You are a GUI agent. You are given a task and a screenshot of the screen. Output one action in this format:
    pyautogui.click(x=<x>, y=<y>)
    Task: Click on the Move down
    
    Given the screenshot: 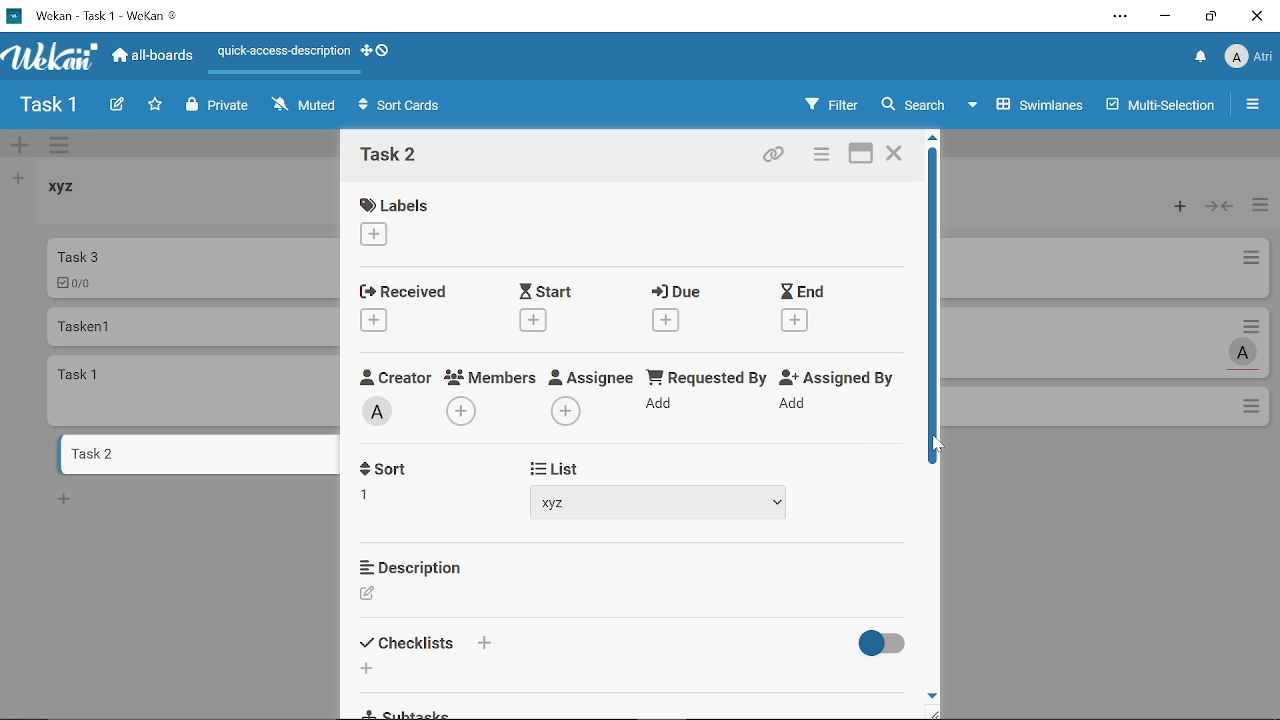 What is the action you would take?
    pyautogui.click(x=932, y=694)
    